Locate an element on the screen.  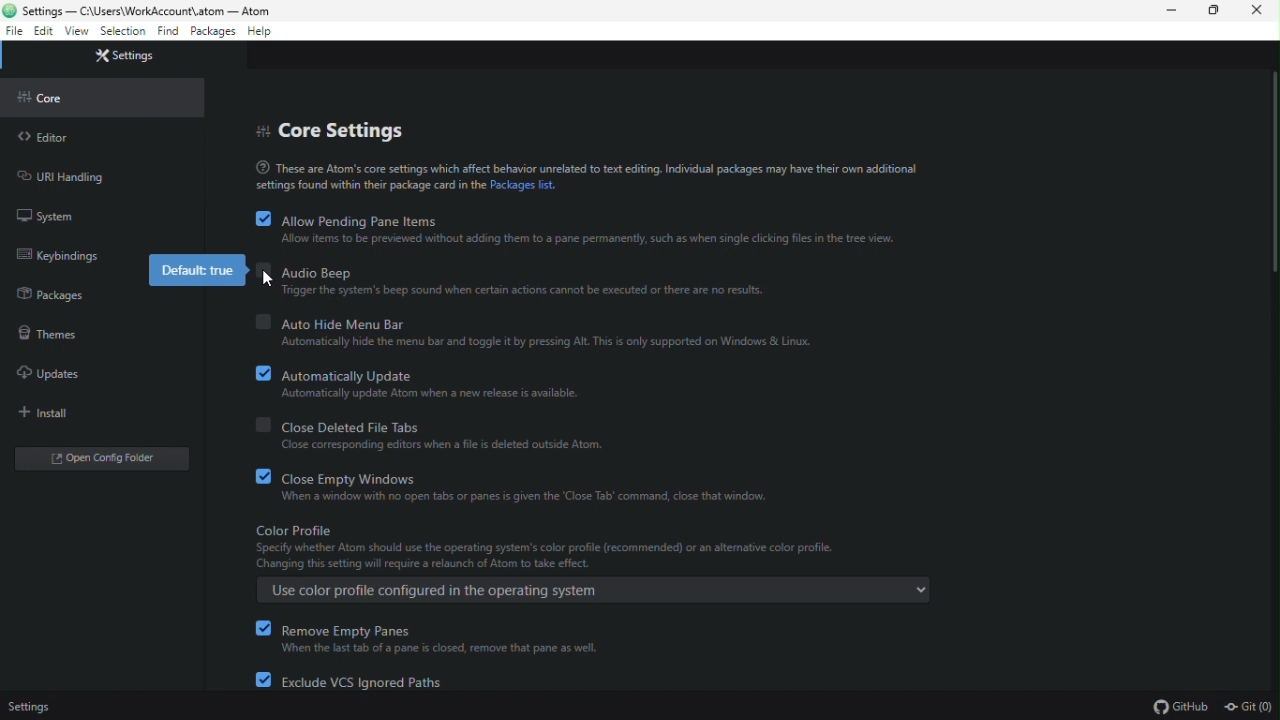
packages is located at coordinates (51, 295).